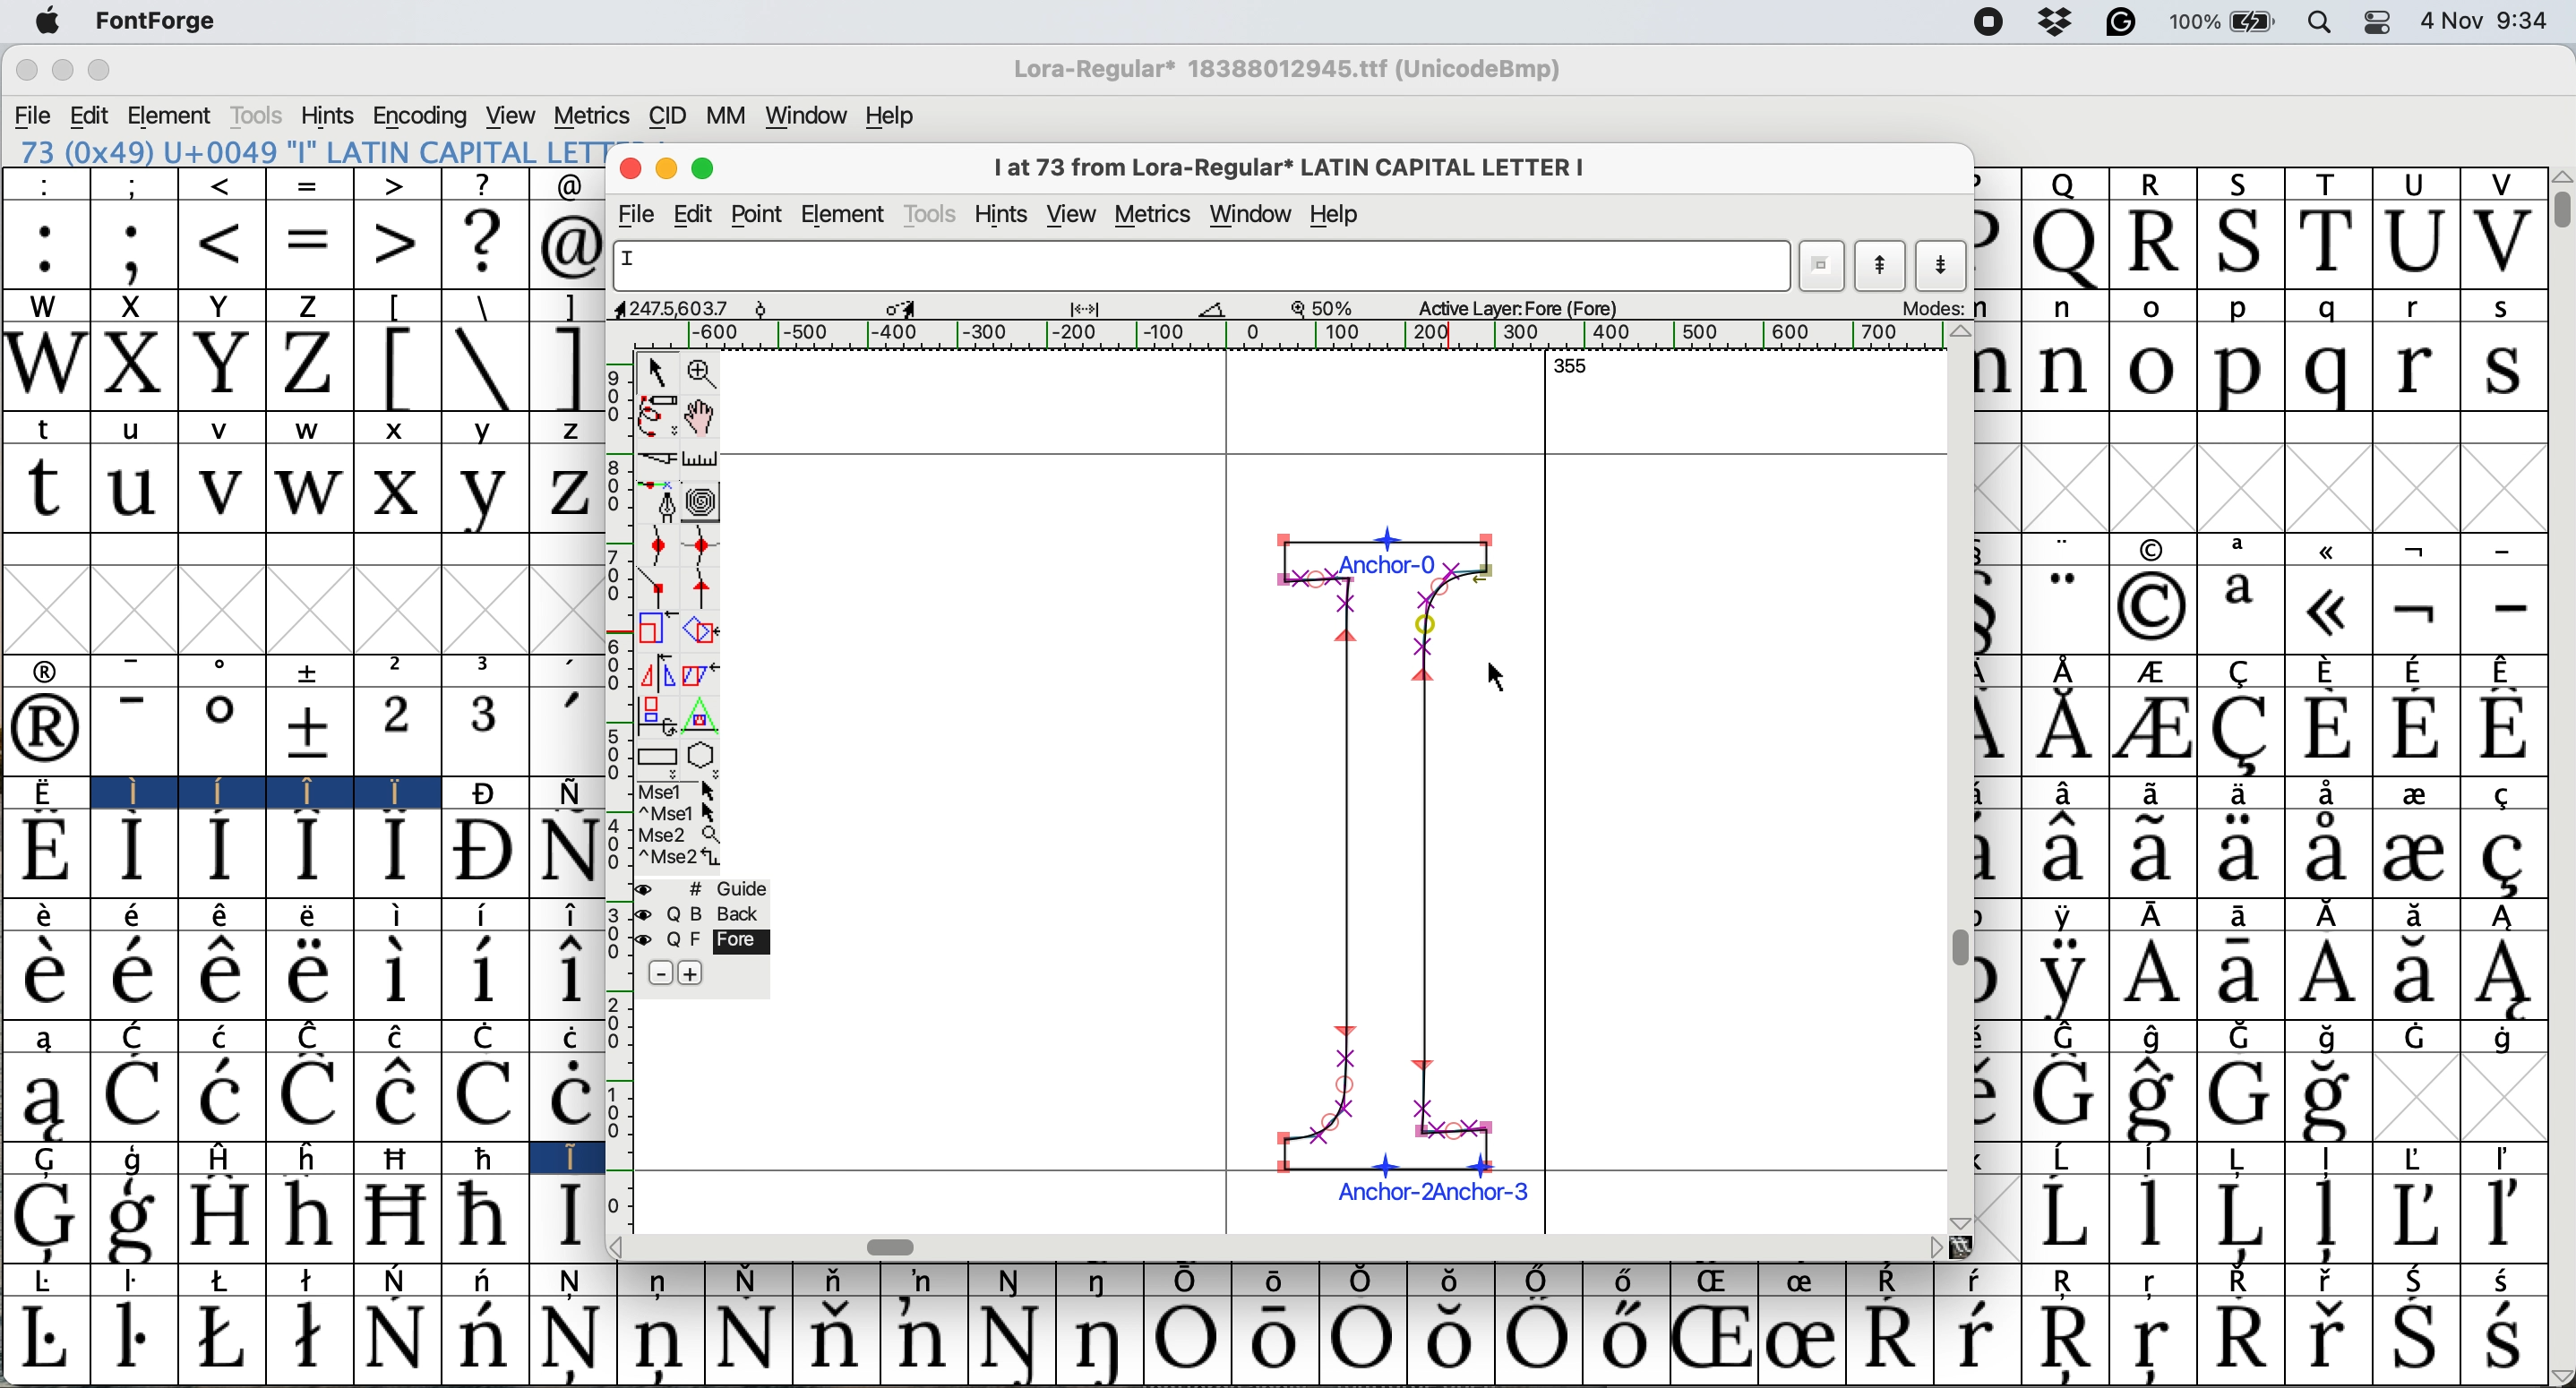 The height and width of the screenshot is (1388, 2576). I want to click on hint, so click(1001, 214).